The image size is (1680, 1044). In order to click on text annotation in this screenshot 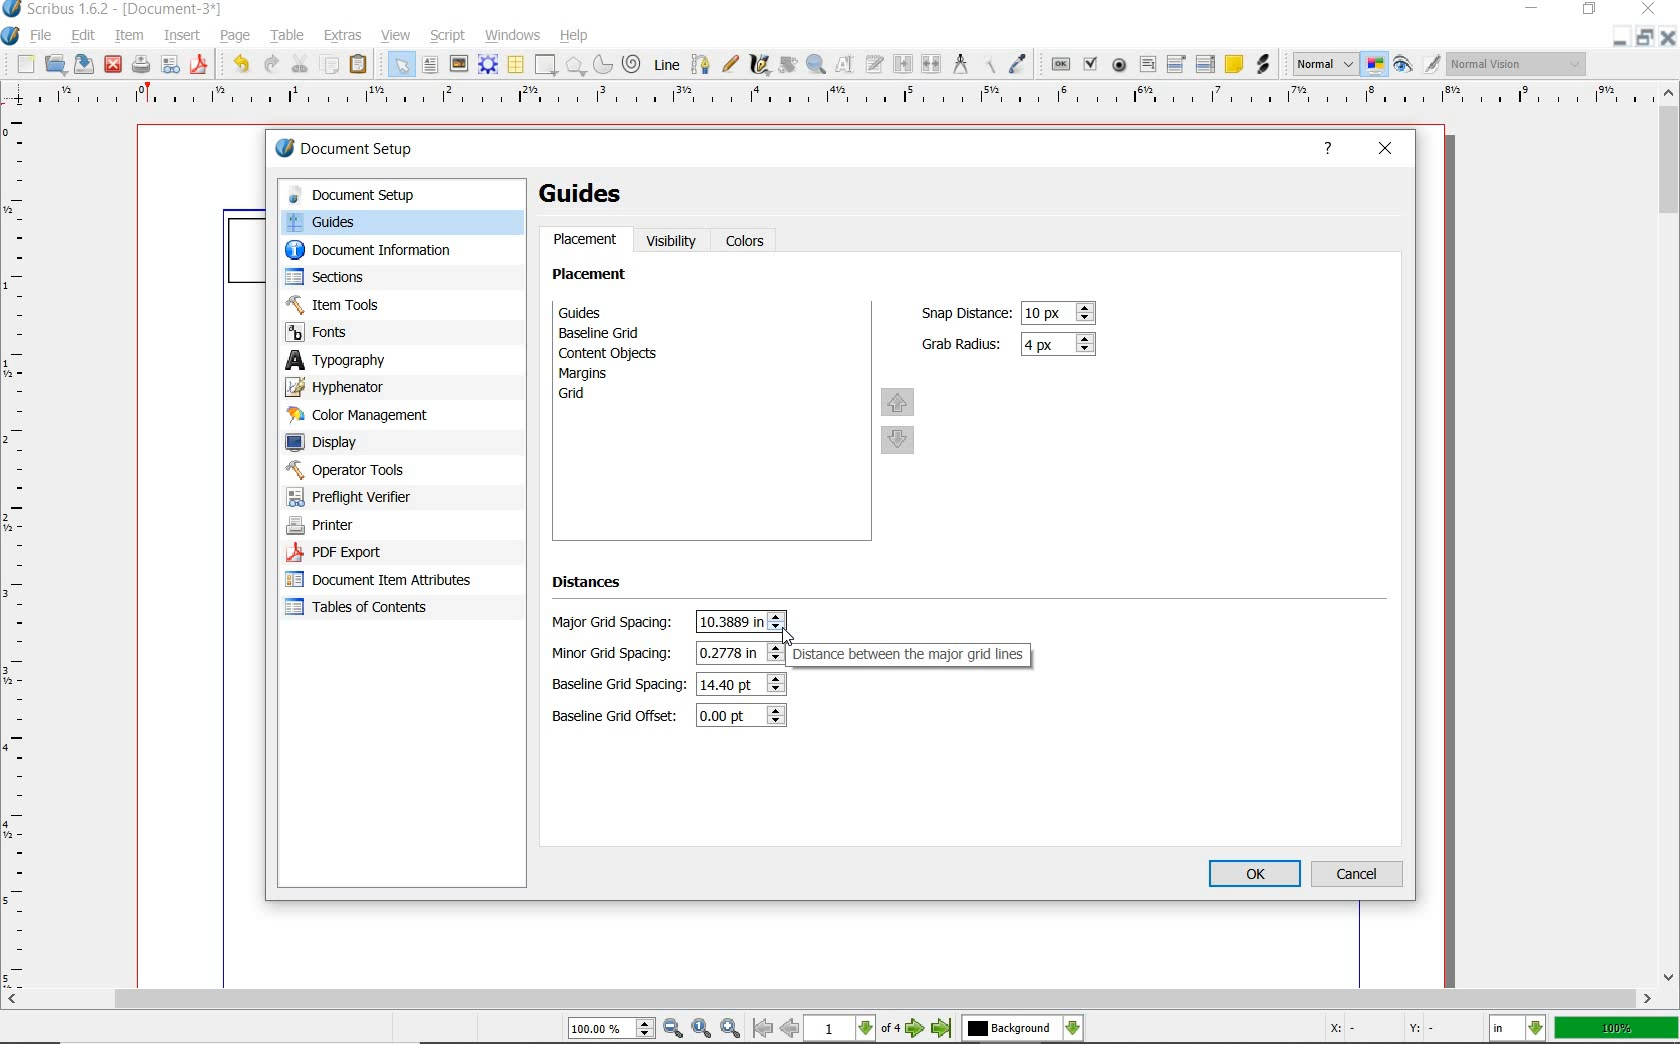, I will do `click(1233, 63)`.